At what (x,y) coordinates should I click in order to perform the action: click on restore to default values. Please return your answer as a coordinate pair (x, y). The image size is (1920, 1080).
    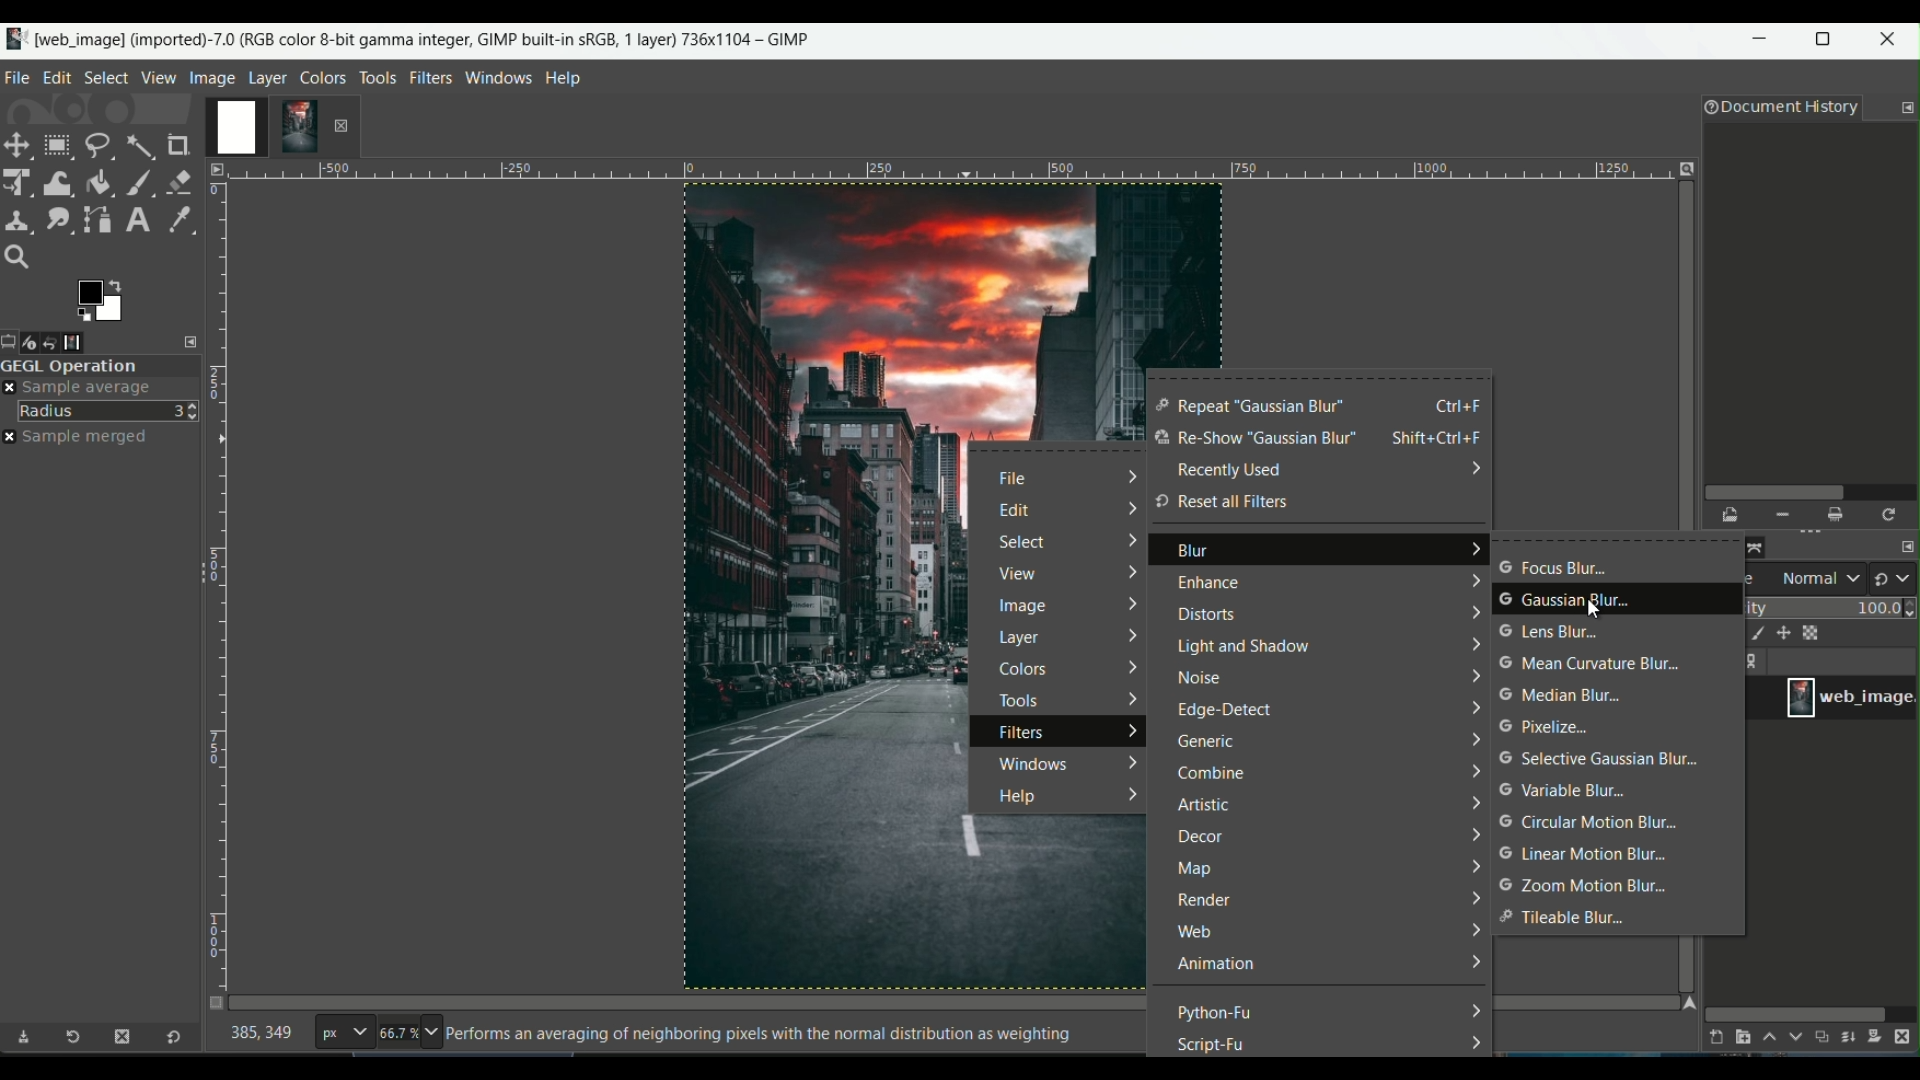
    Looking at the image, I should click on (169, 1039).